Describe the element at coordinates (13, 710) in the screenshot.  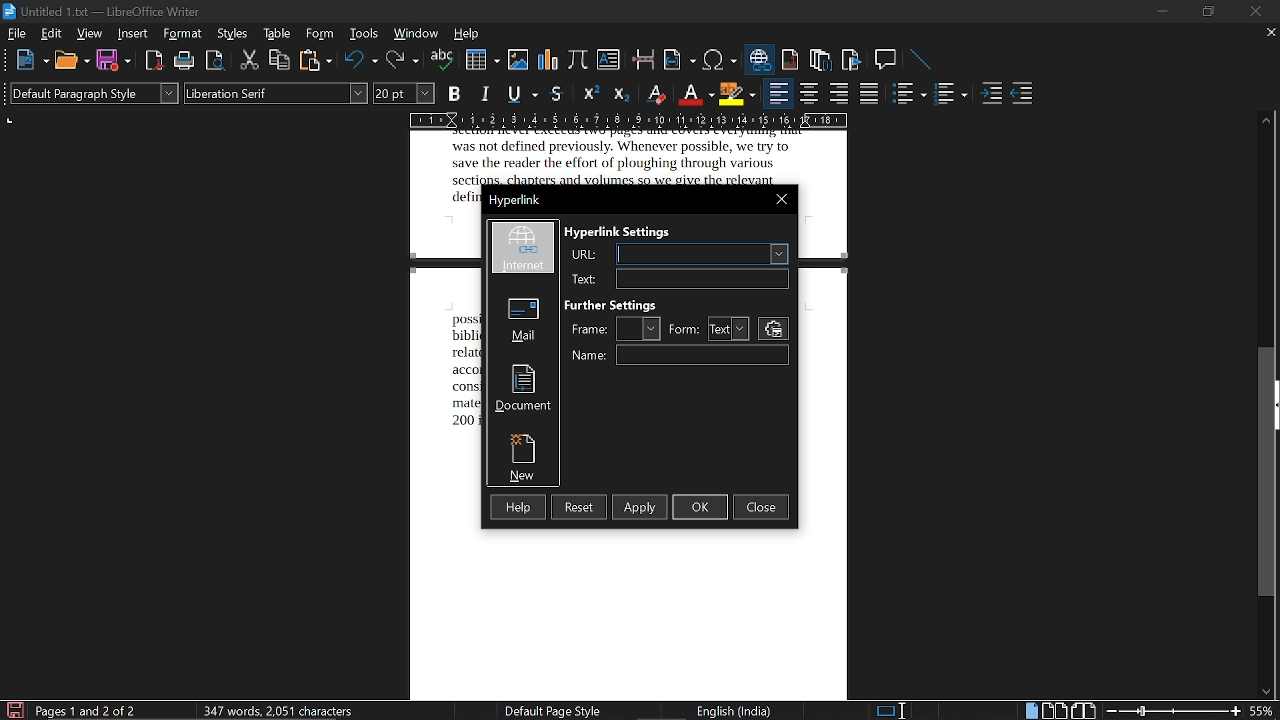
I see `save` at that location.